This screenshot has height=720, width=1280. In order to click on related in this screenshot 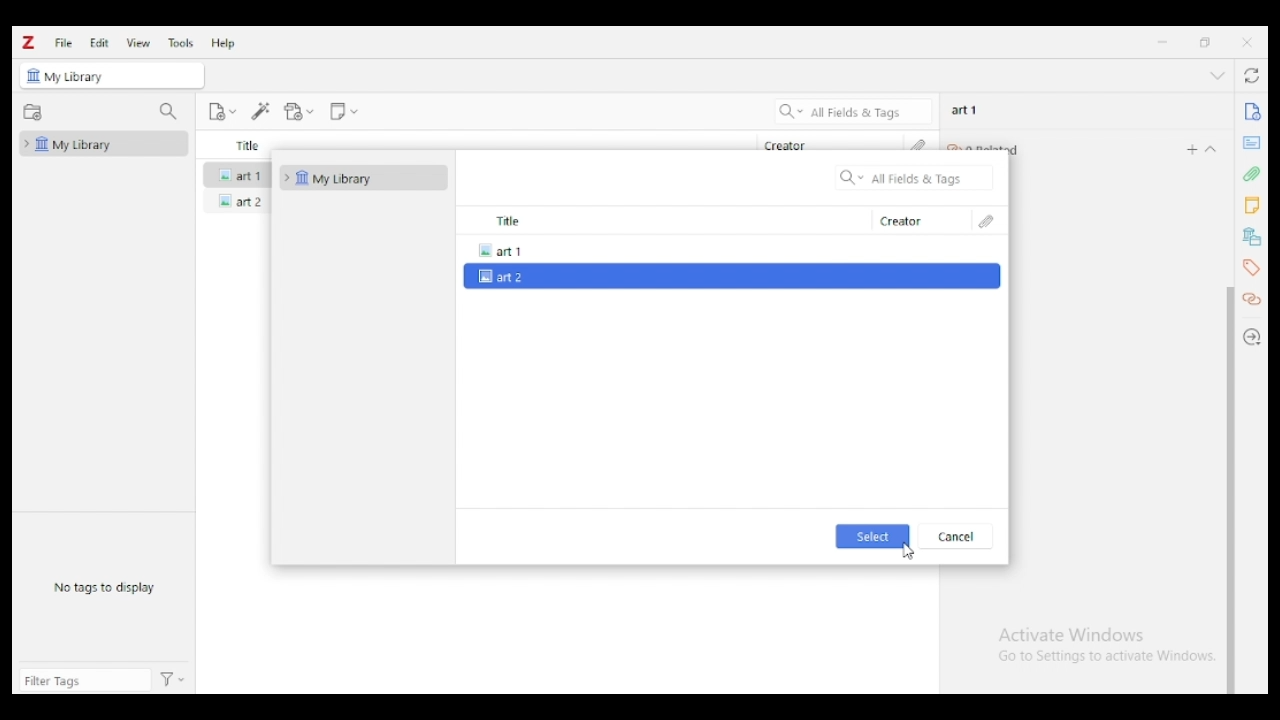, I will do `click(1254, 300)`.